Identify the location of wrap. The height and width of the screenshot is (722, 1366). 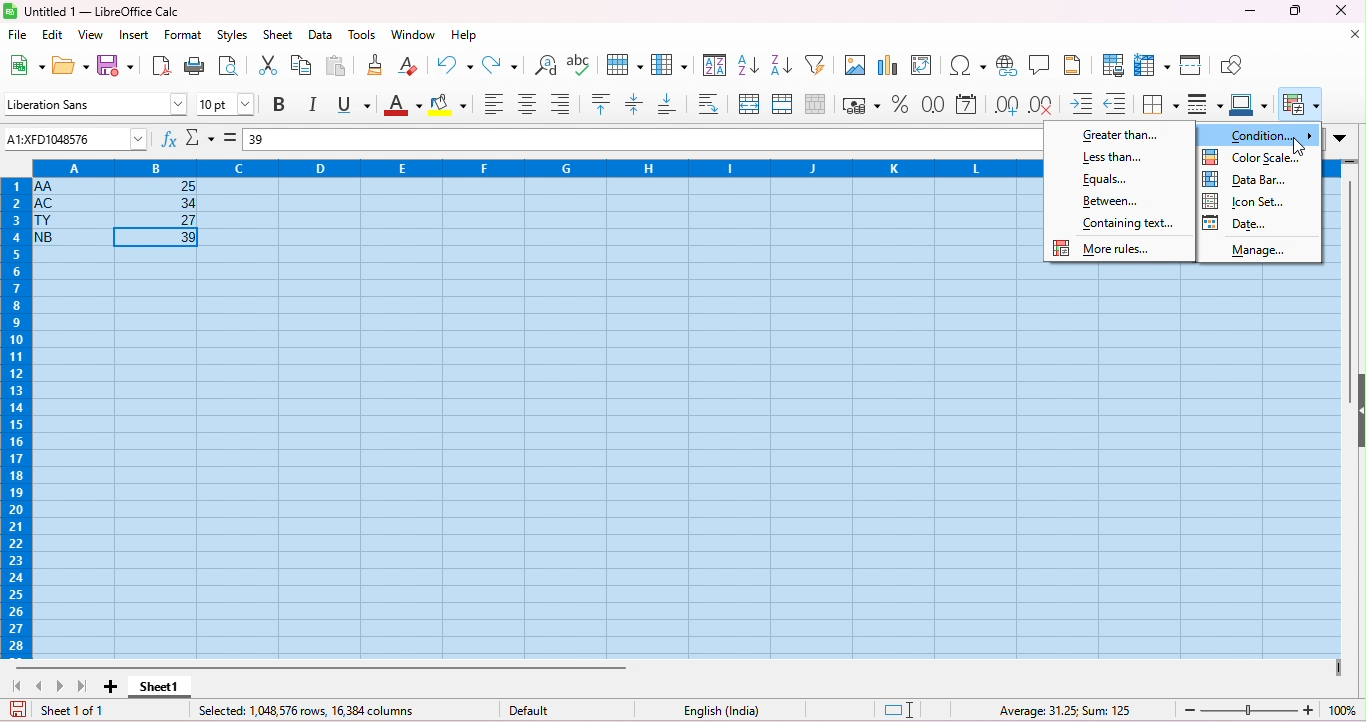
(704, 103).